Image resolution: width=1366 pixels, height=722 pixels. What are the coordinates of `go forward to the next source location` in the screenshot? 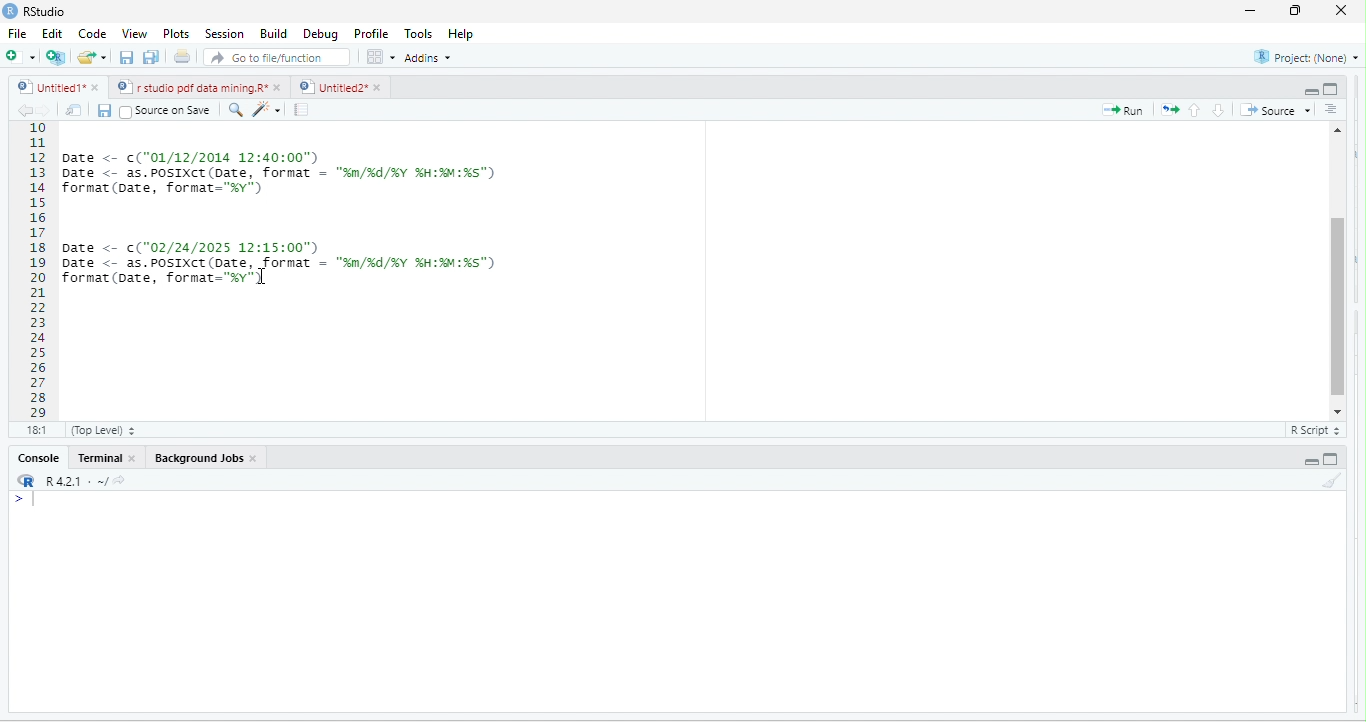 It's located at (47, 111).